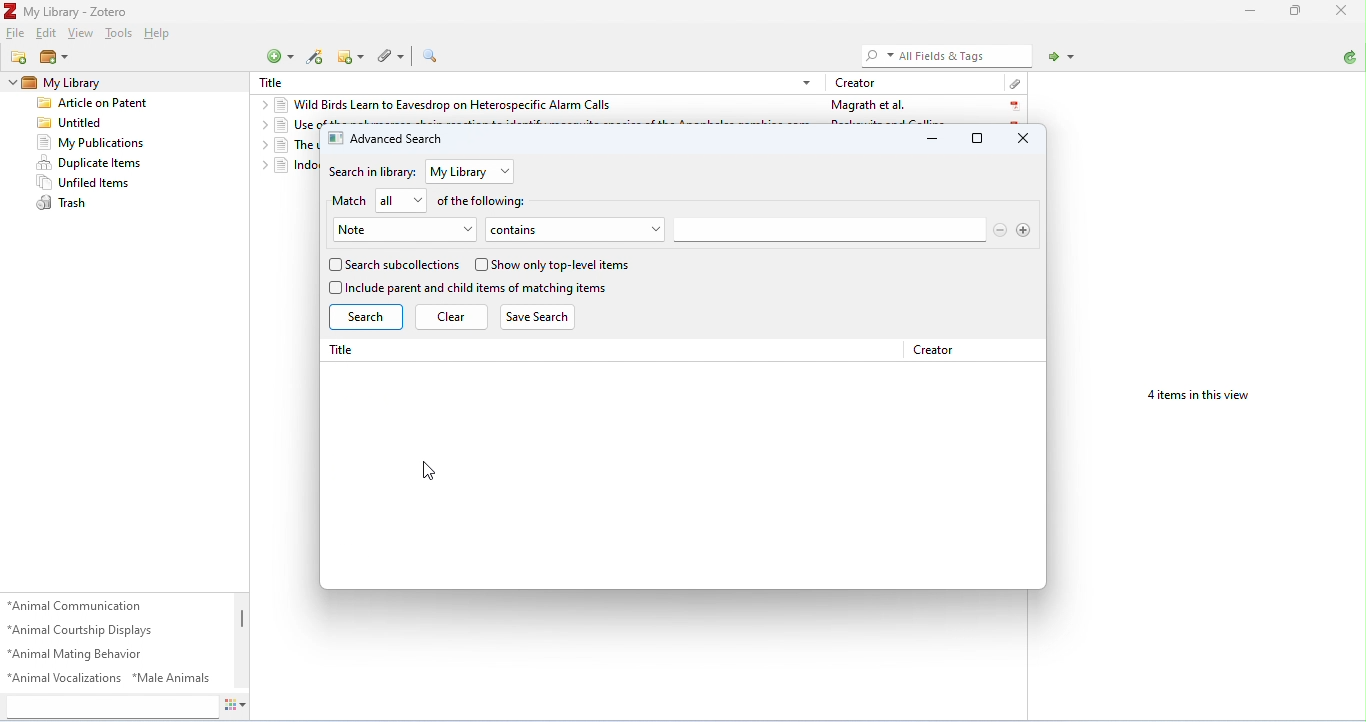 The width and height of the screenshot is (1366, 722). I want to click on new note, so click(351, 56).